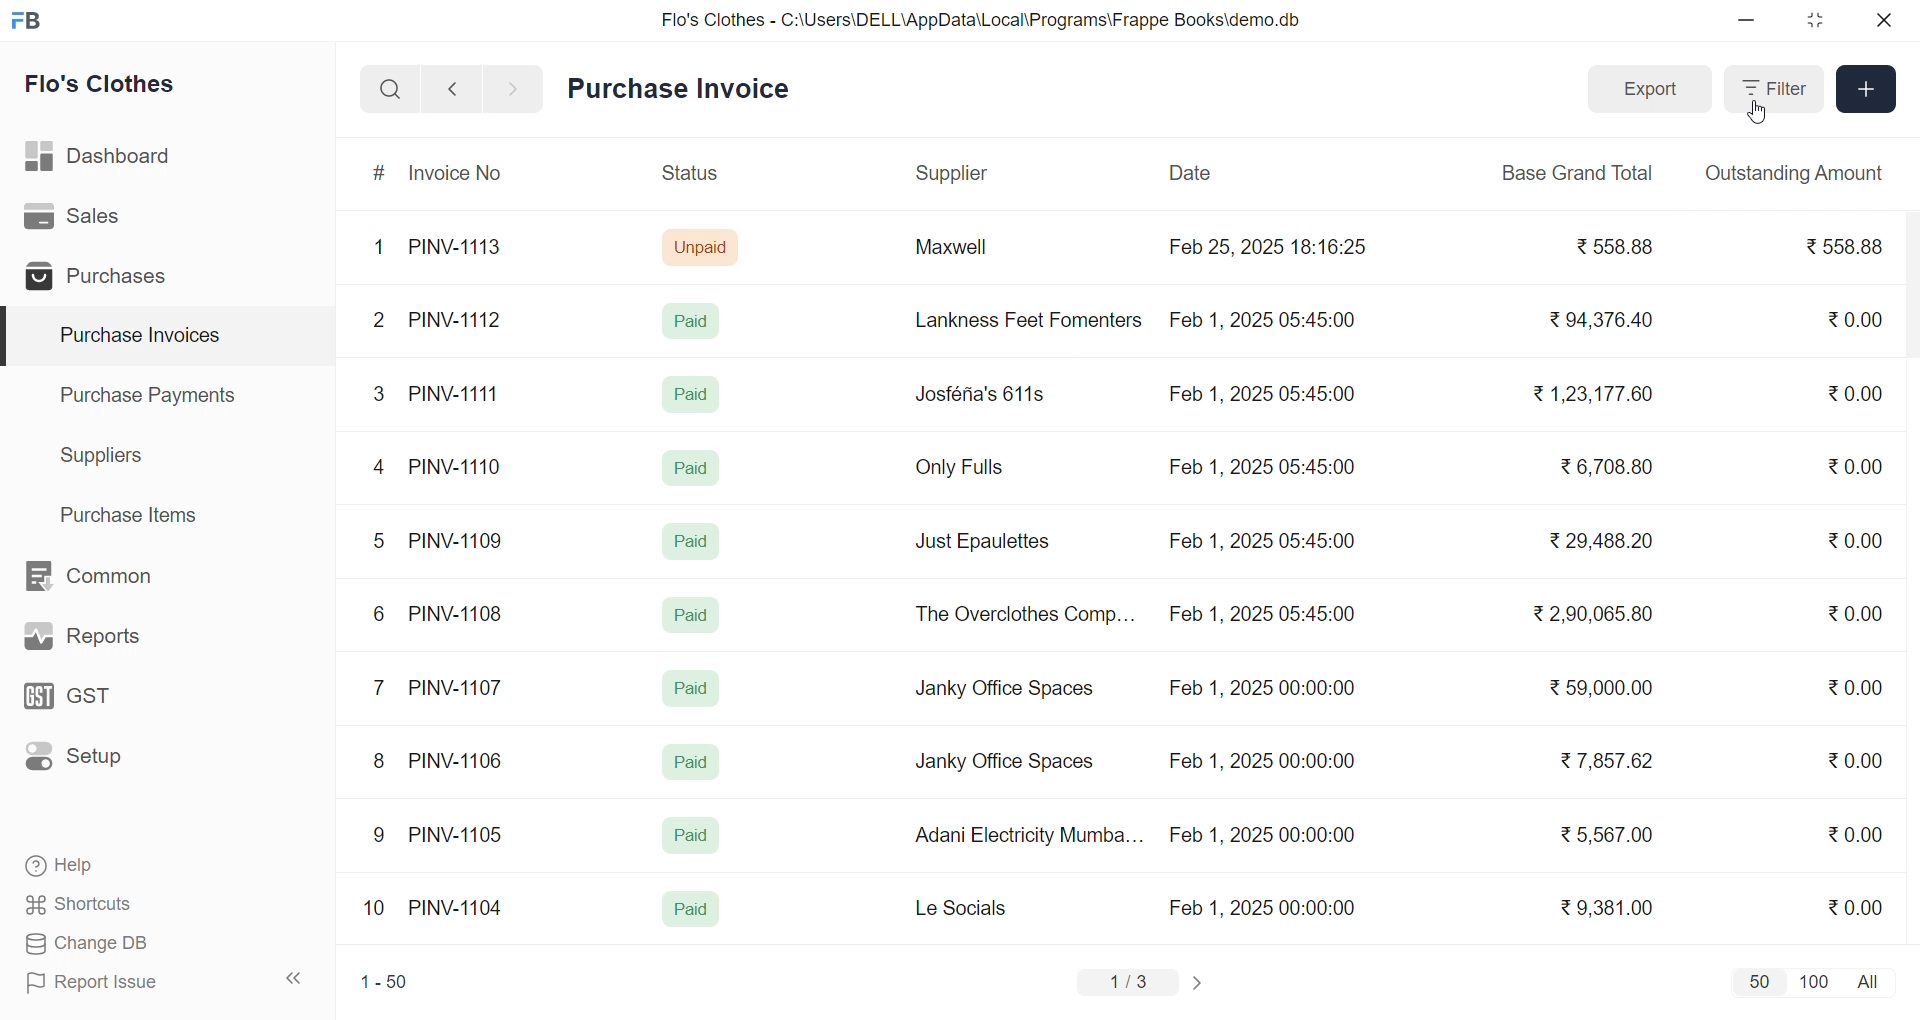  I want to click on navigate forward, so click(515, 87).